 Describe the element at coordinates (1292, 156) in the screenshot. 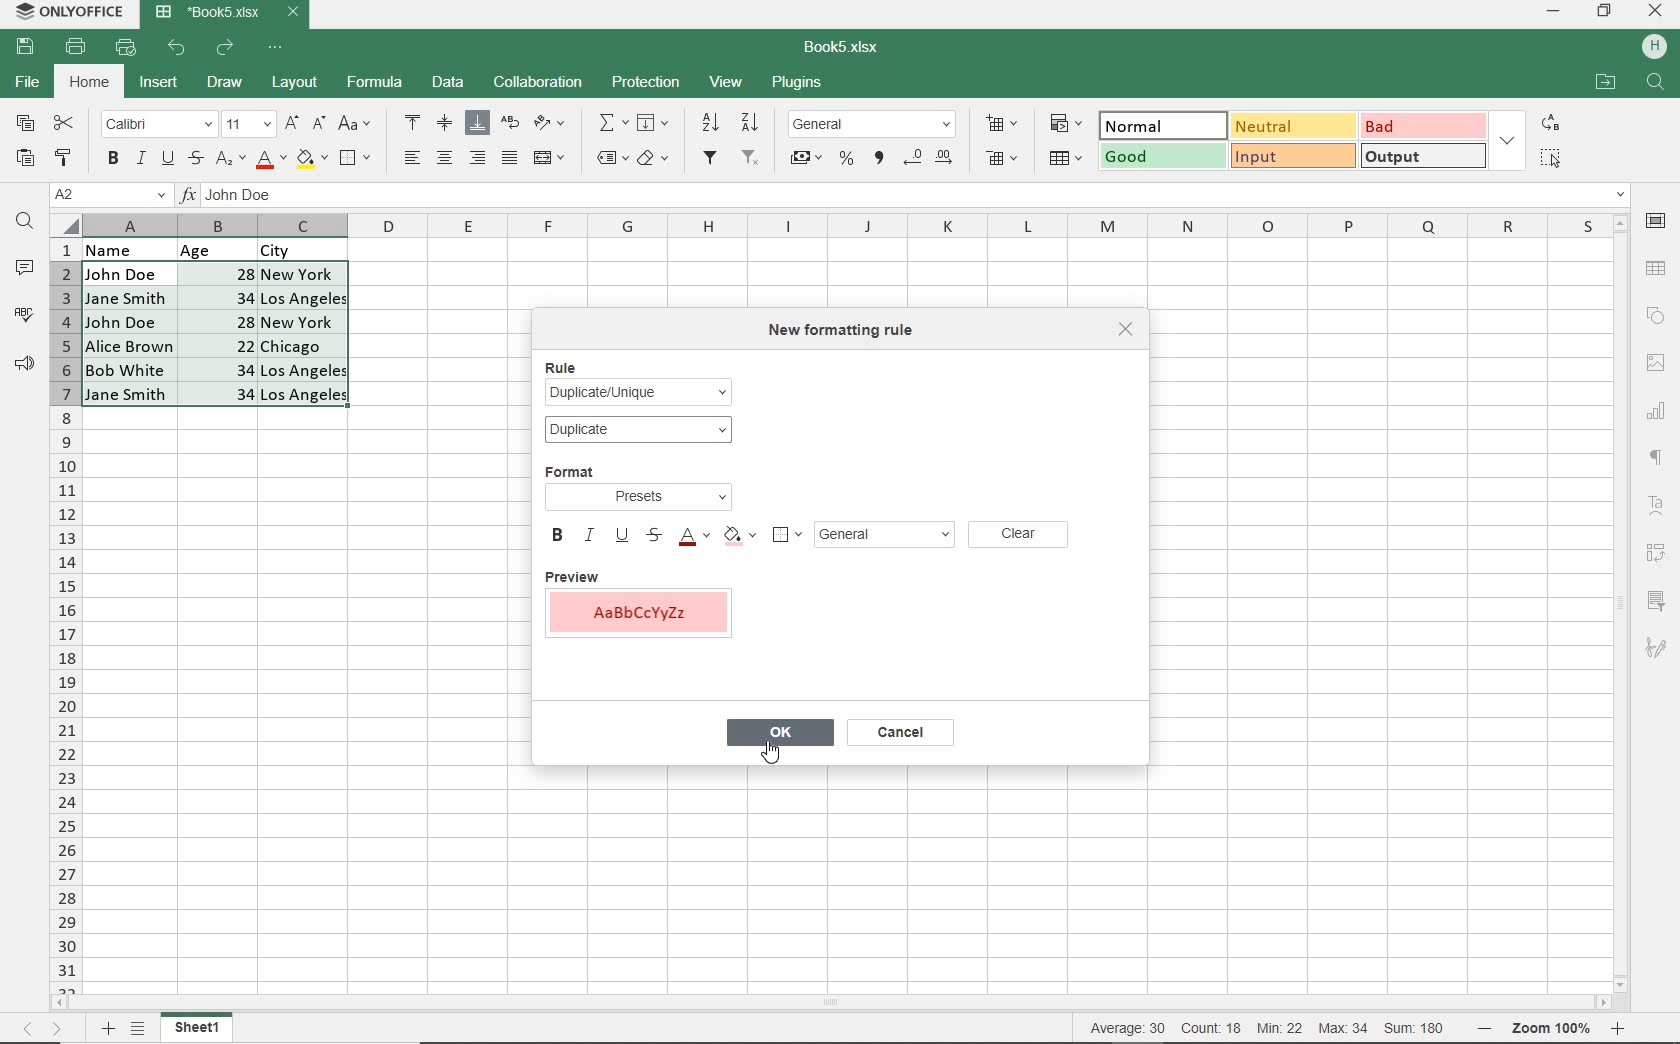

I see `INPUT` at that location.